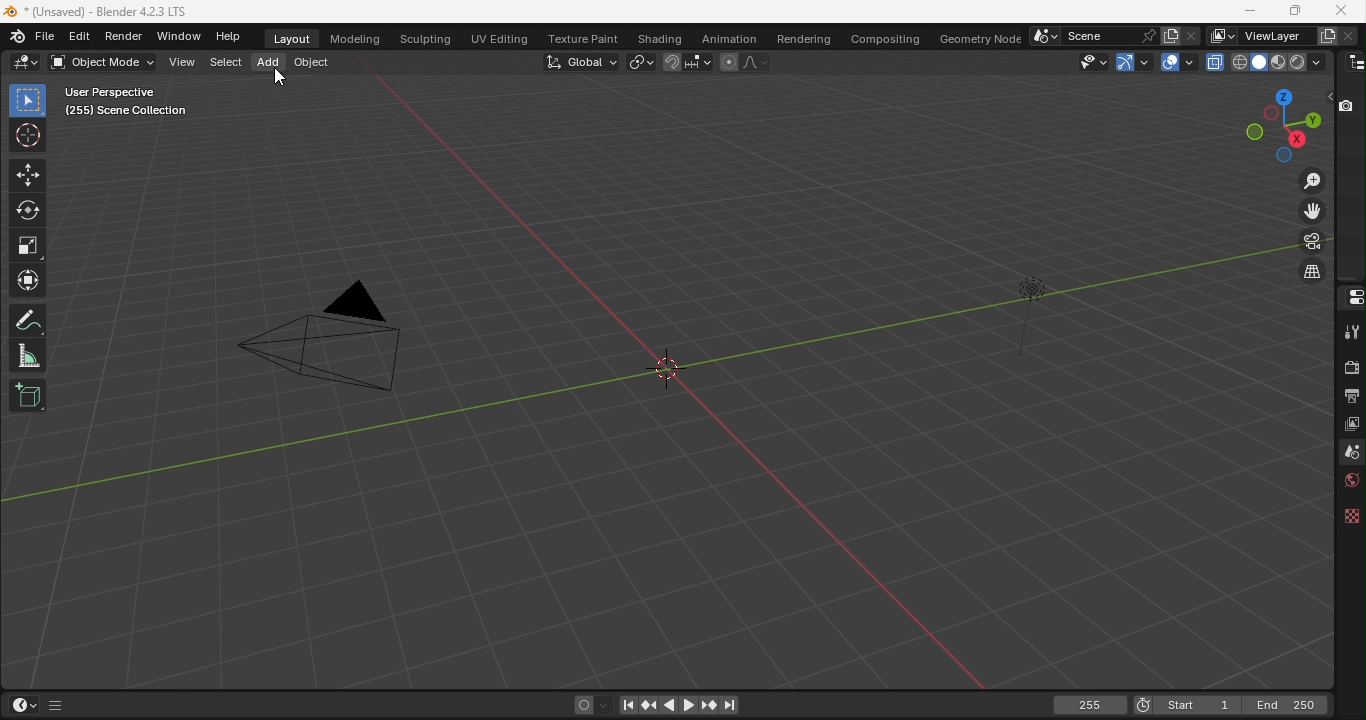 This screenshot has width=1366, height=720. What do you see at coordinates (580, 61) in the screenshot?
I see `Transformation orientation` at bounding box center [580, 61].